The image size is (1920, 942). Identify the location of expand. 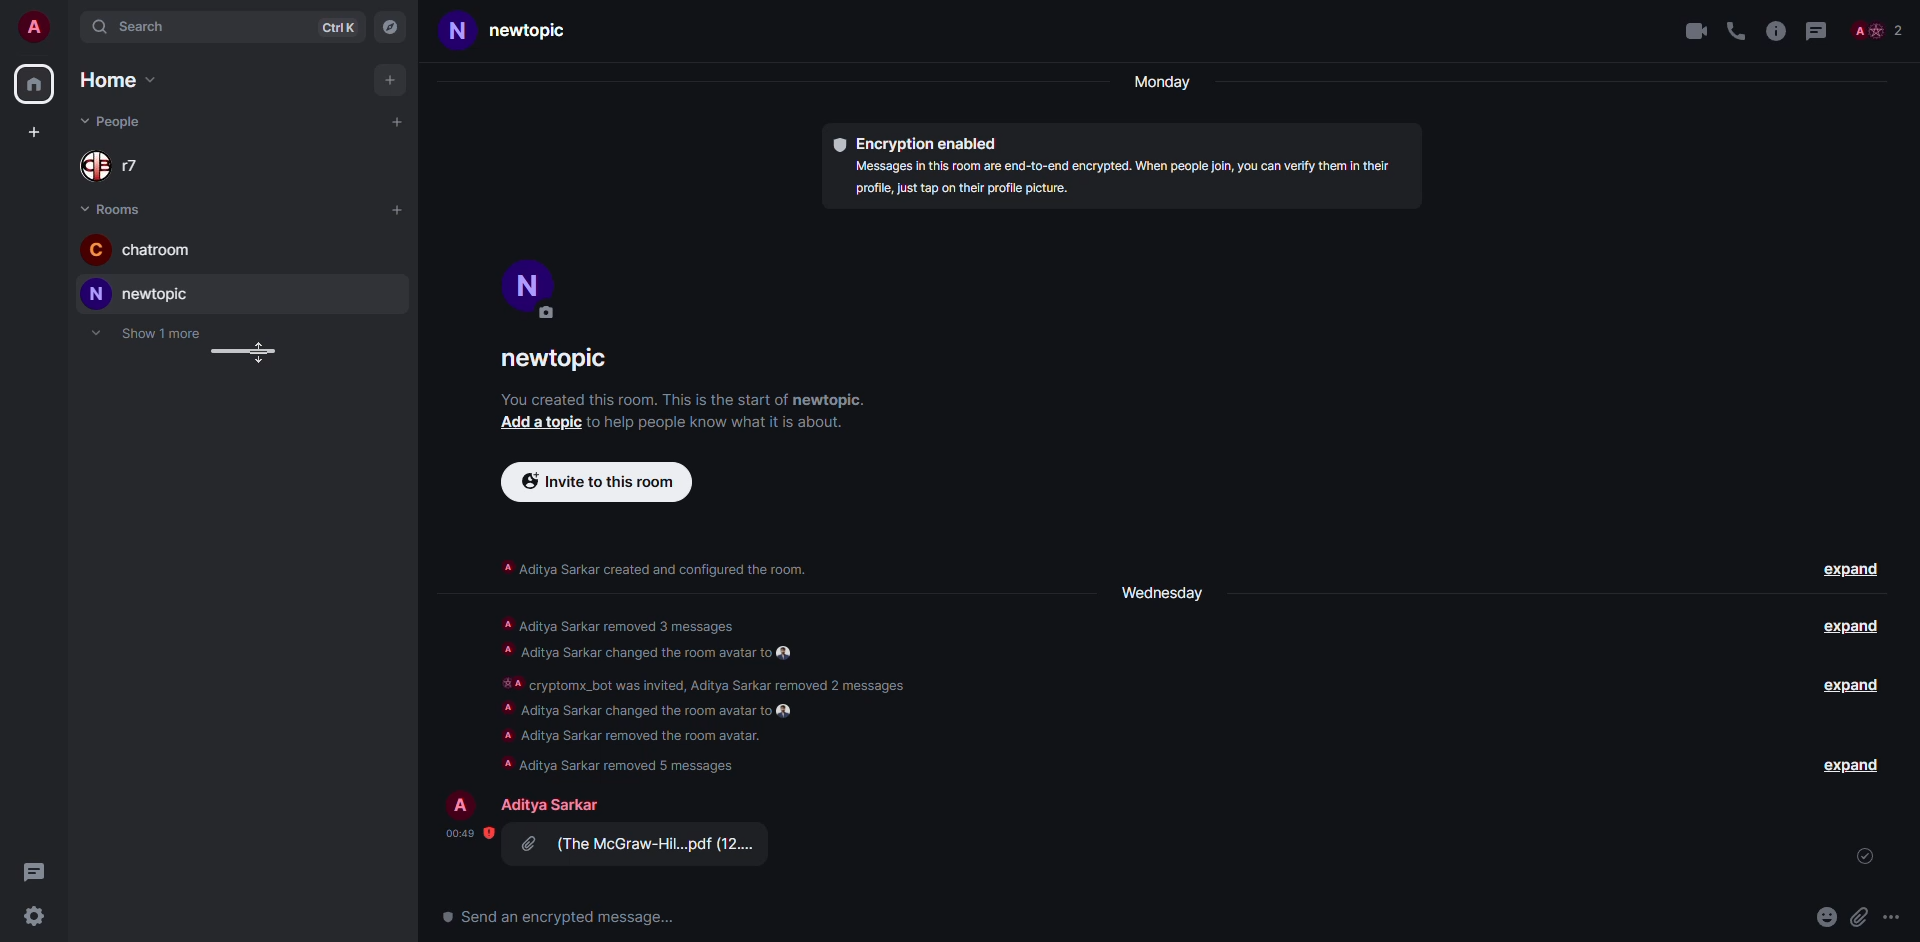
(1852, 568).